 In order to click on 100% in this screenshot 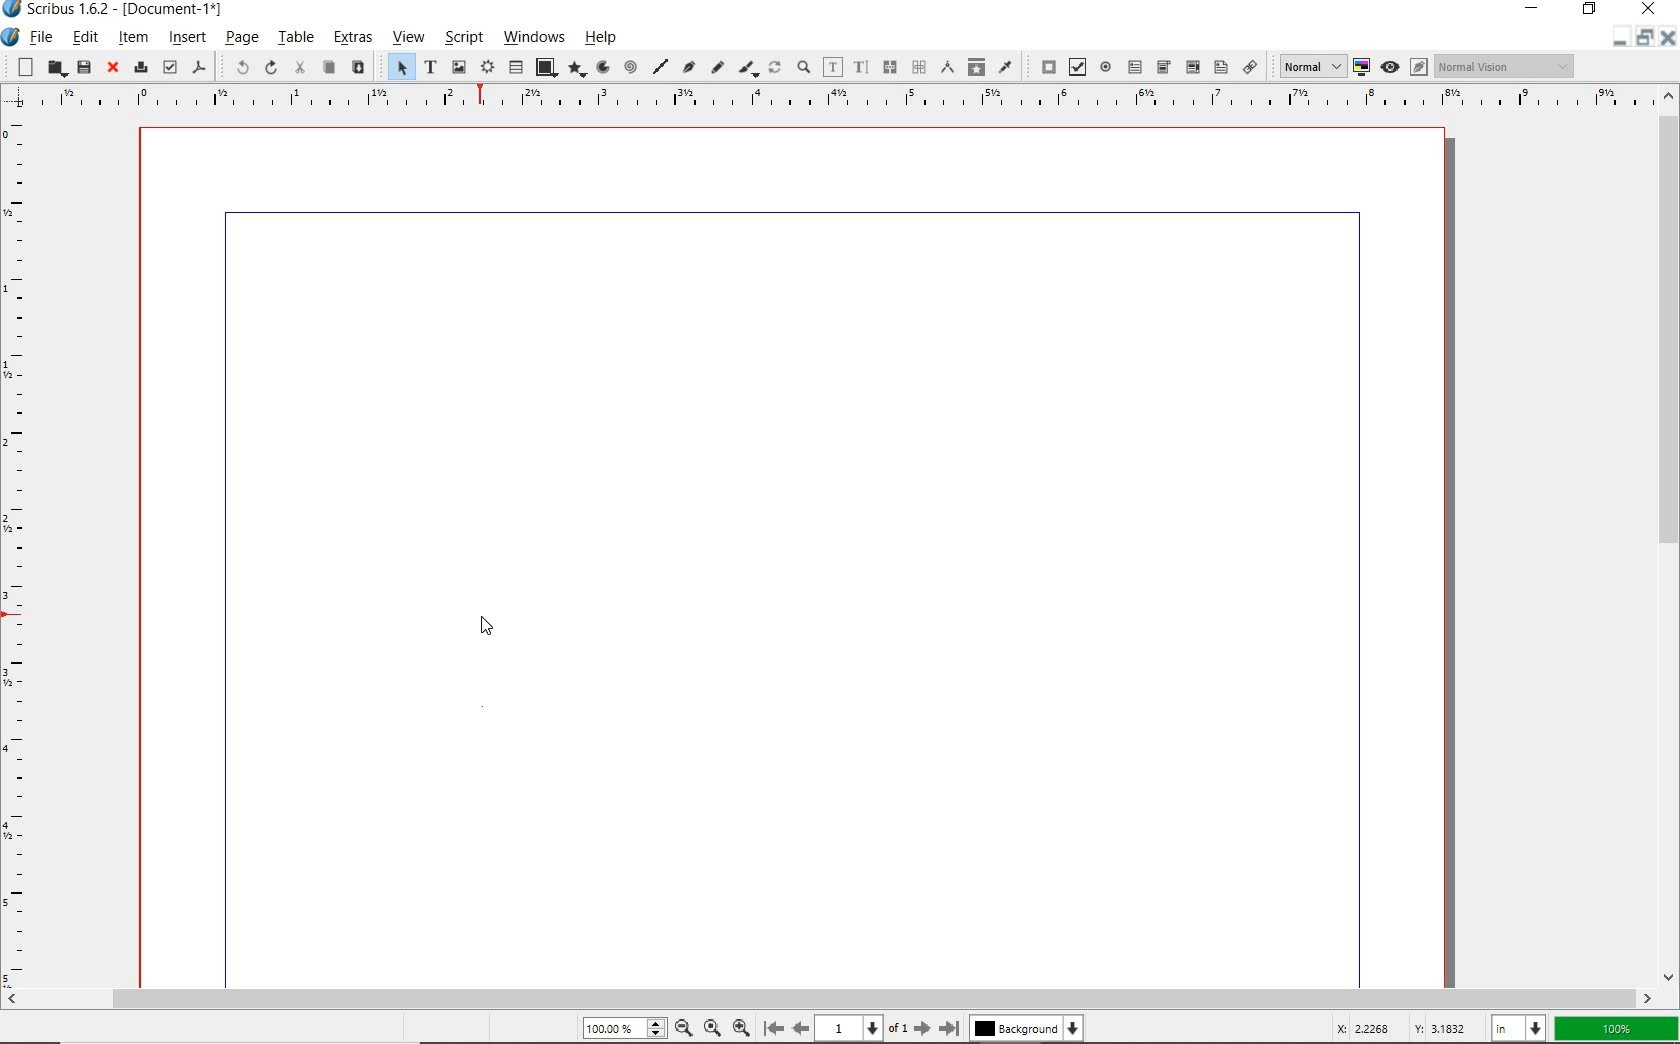, I will do `click(1617, 1029)`.